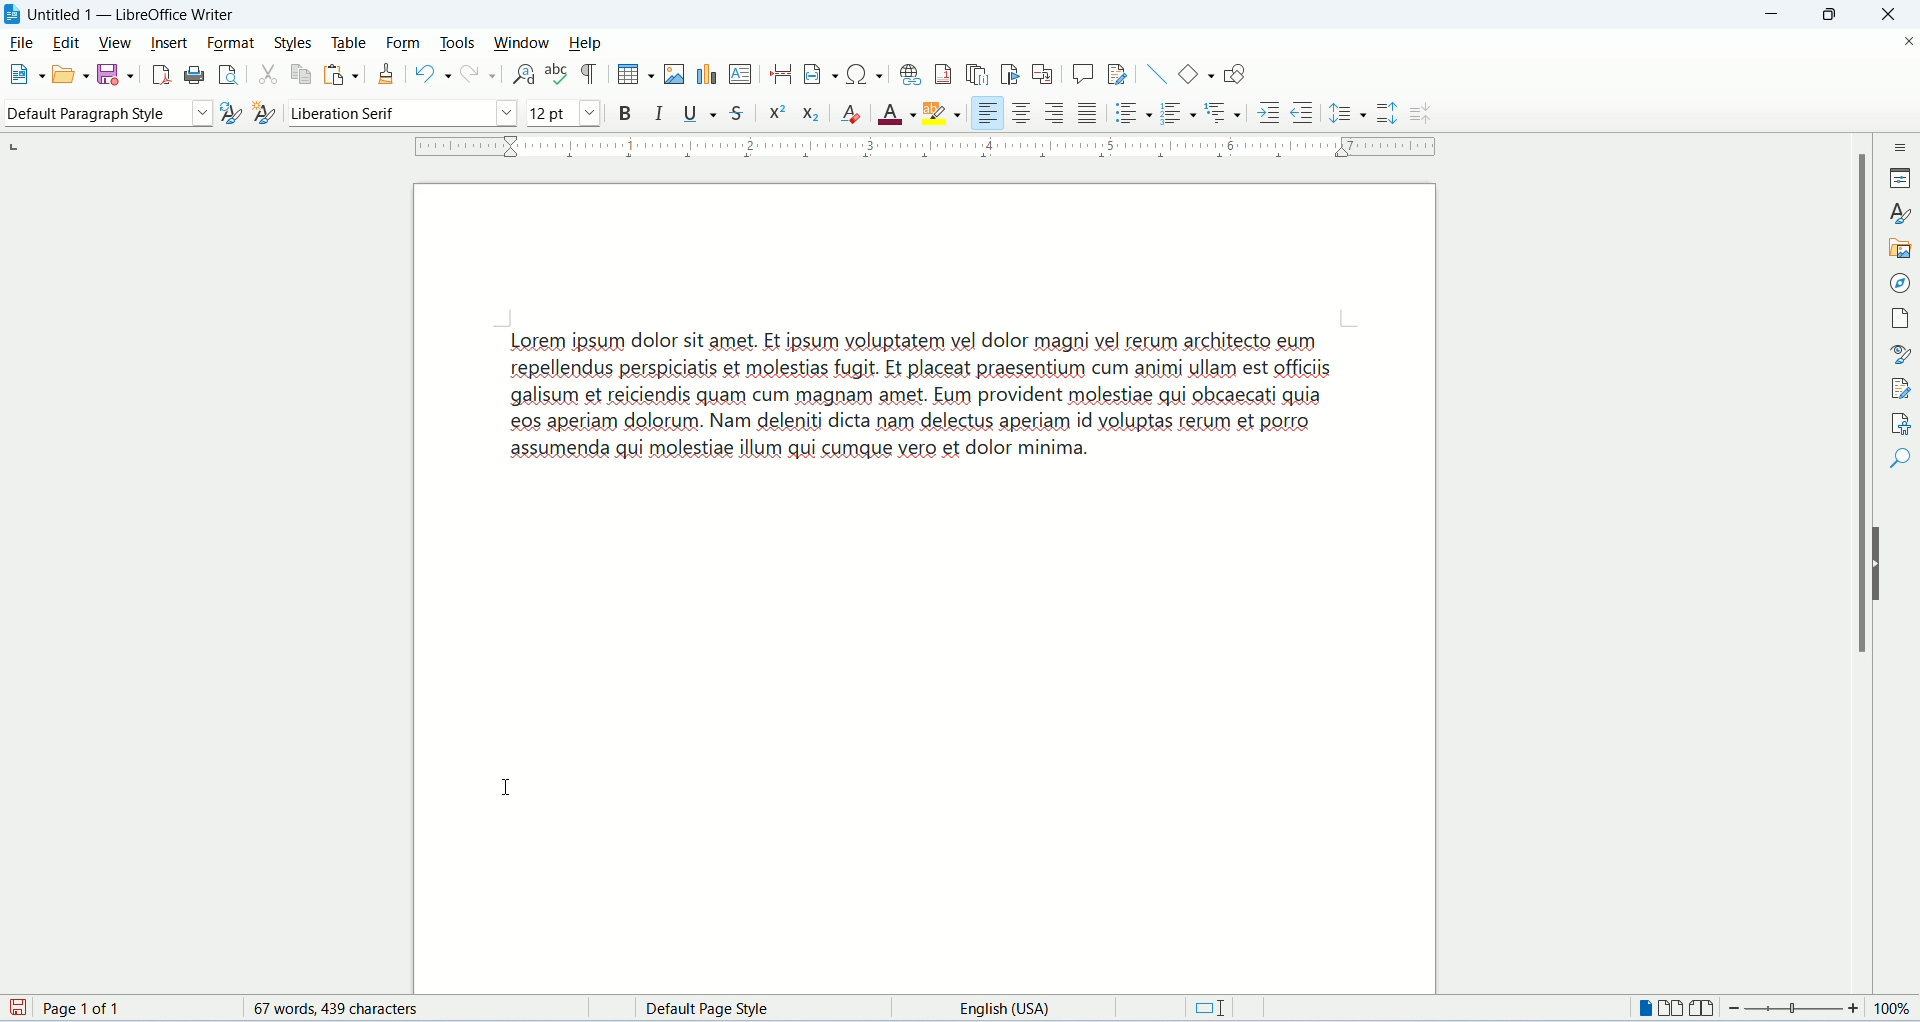 Image resolution: width=1920 pixels, height=1022 pixels. What do you see at coordinates (939, 113) in the screenshot?
I see `highlighting color` at bounding box center [939, 113].